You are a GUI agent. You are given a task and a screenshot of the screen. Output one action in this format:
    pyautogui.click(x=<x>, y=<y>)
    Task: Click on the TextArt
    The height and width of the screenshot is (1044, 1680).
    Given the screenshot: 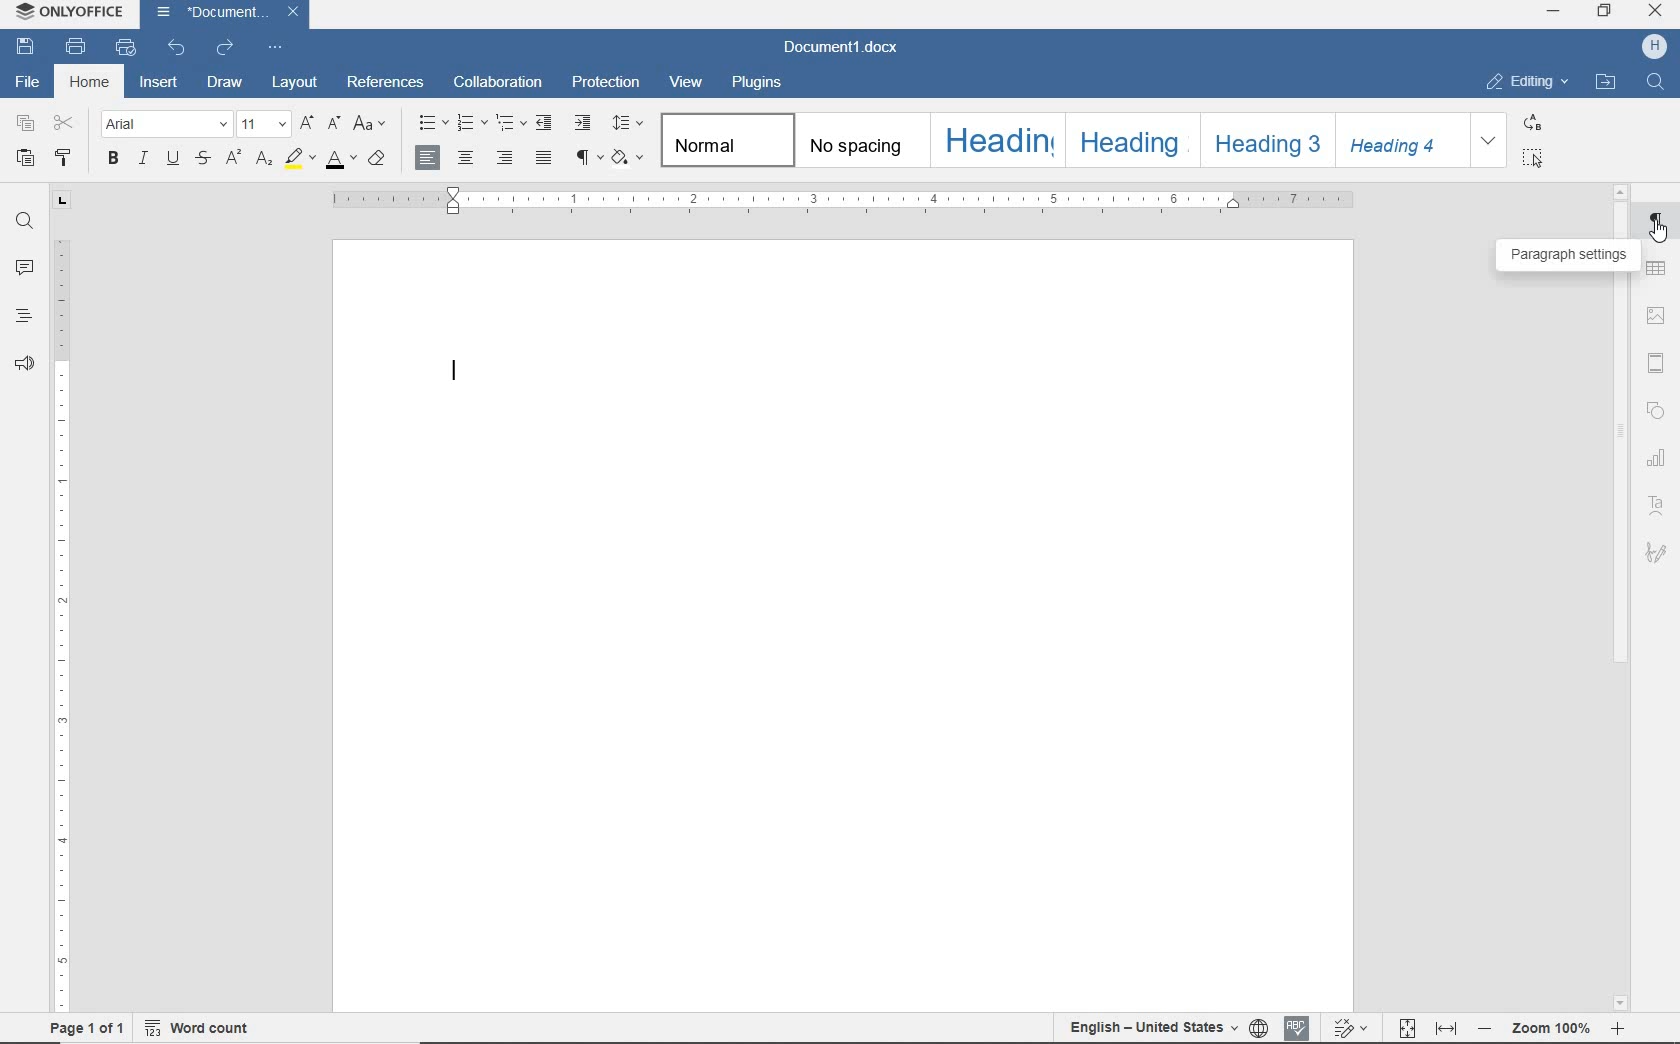 What is the action you would take?
    pyautogui.click(x=1659, y=503)
    